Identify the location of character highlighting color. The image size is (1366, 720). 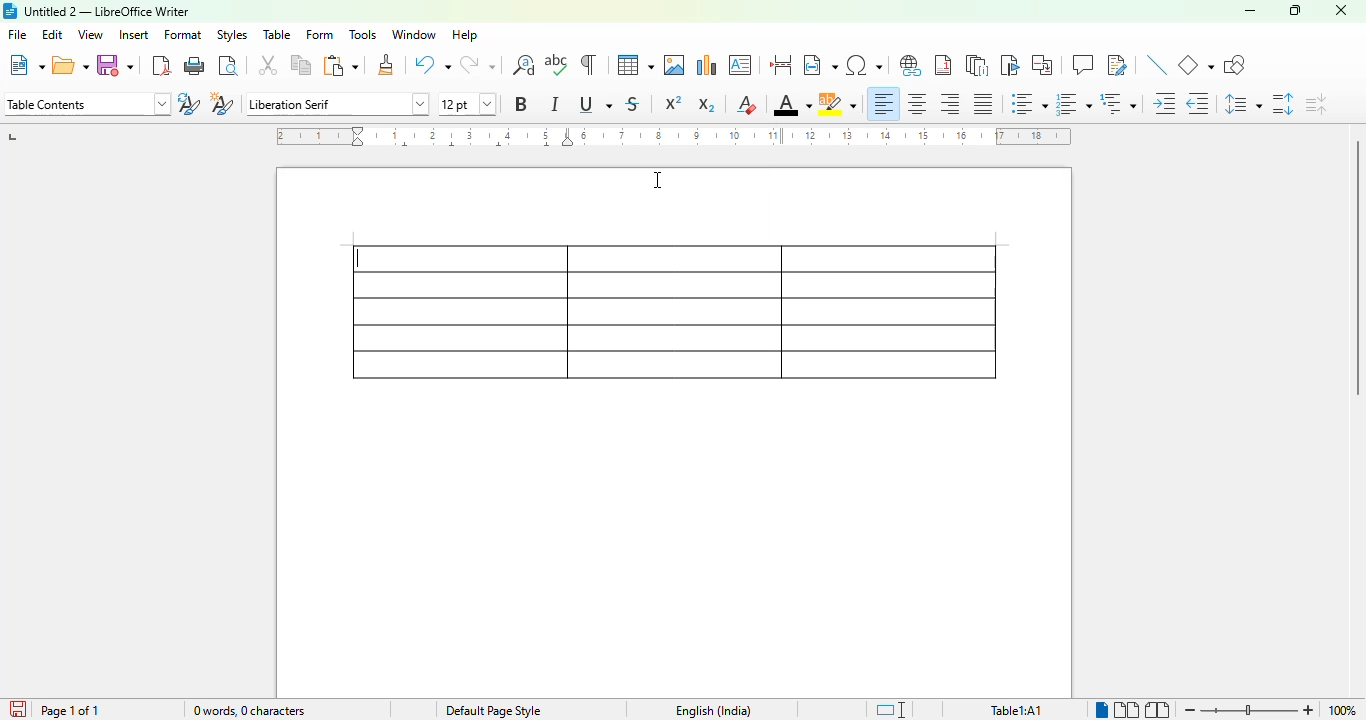
(838, 105).